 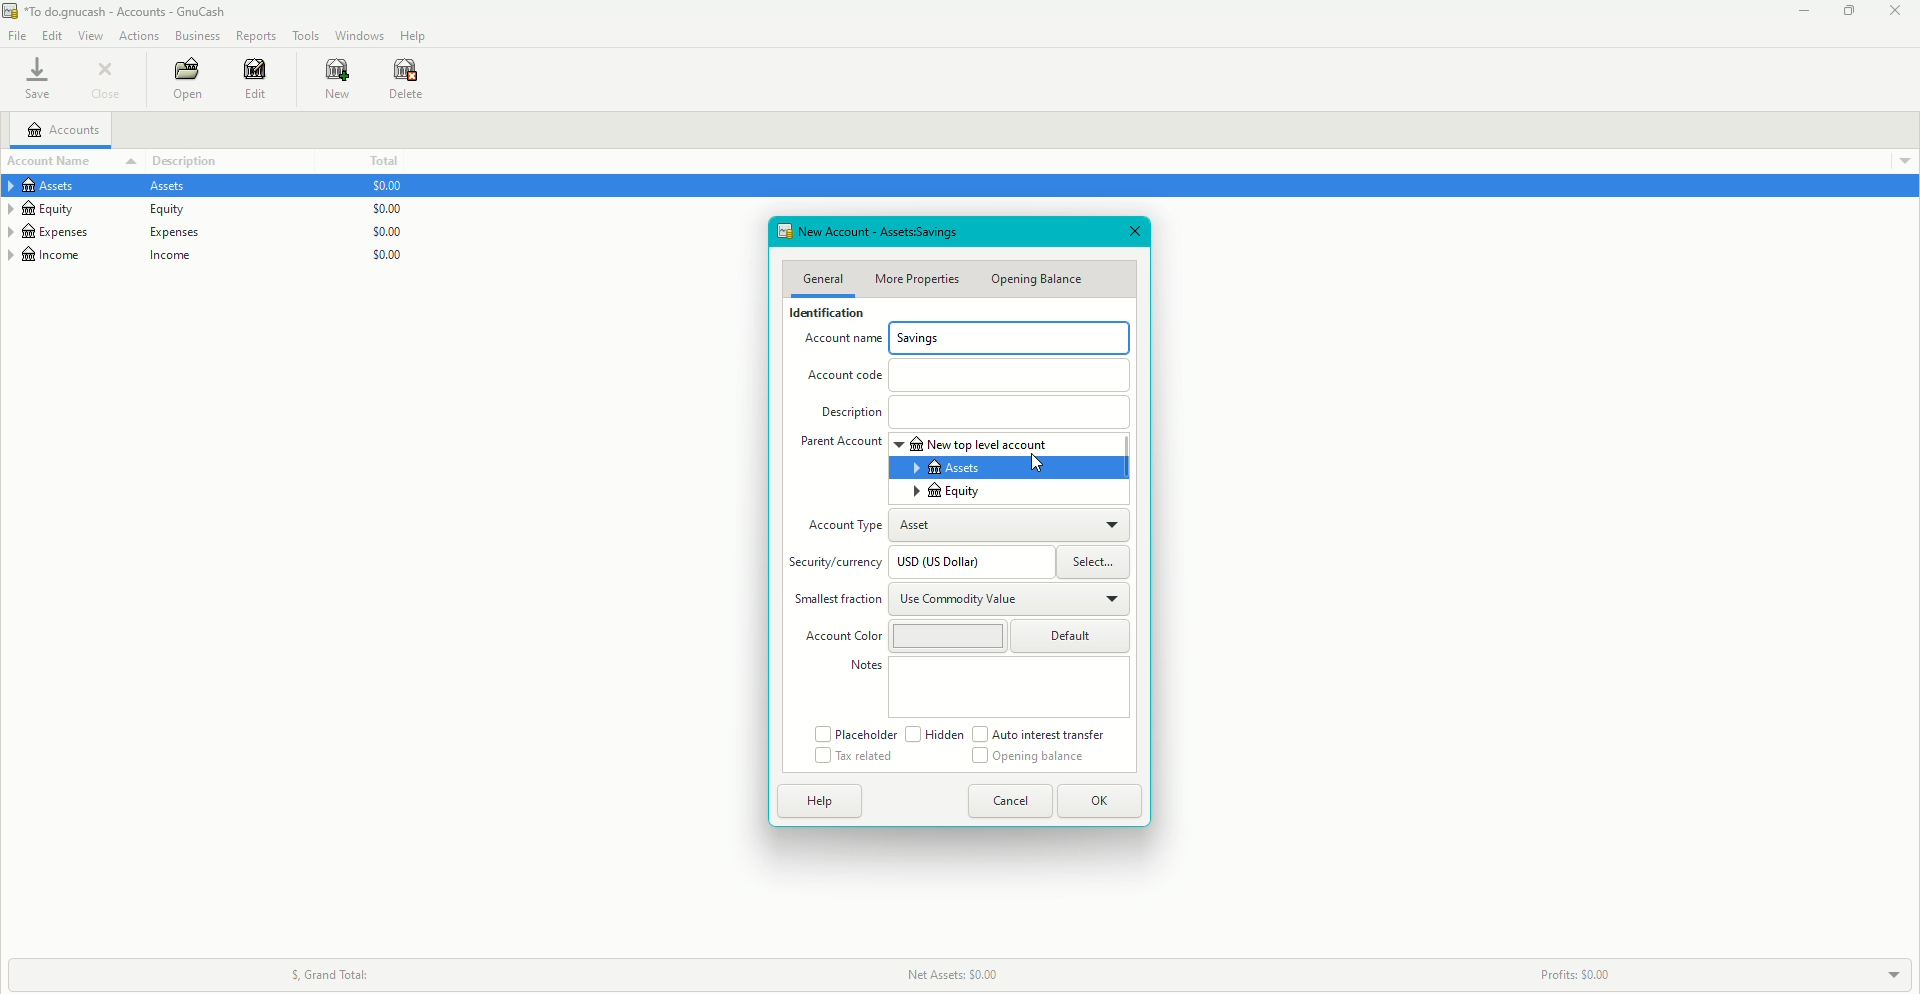 What do you see at coordinates (1571, 974) in the screenshot?
I see `Profits` at bounding box center [1571, 974].